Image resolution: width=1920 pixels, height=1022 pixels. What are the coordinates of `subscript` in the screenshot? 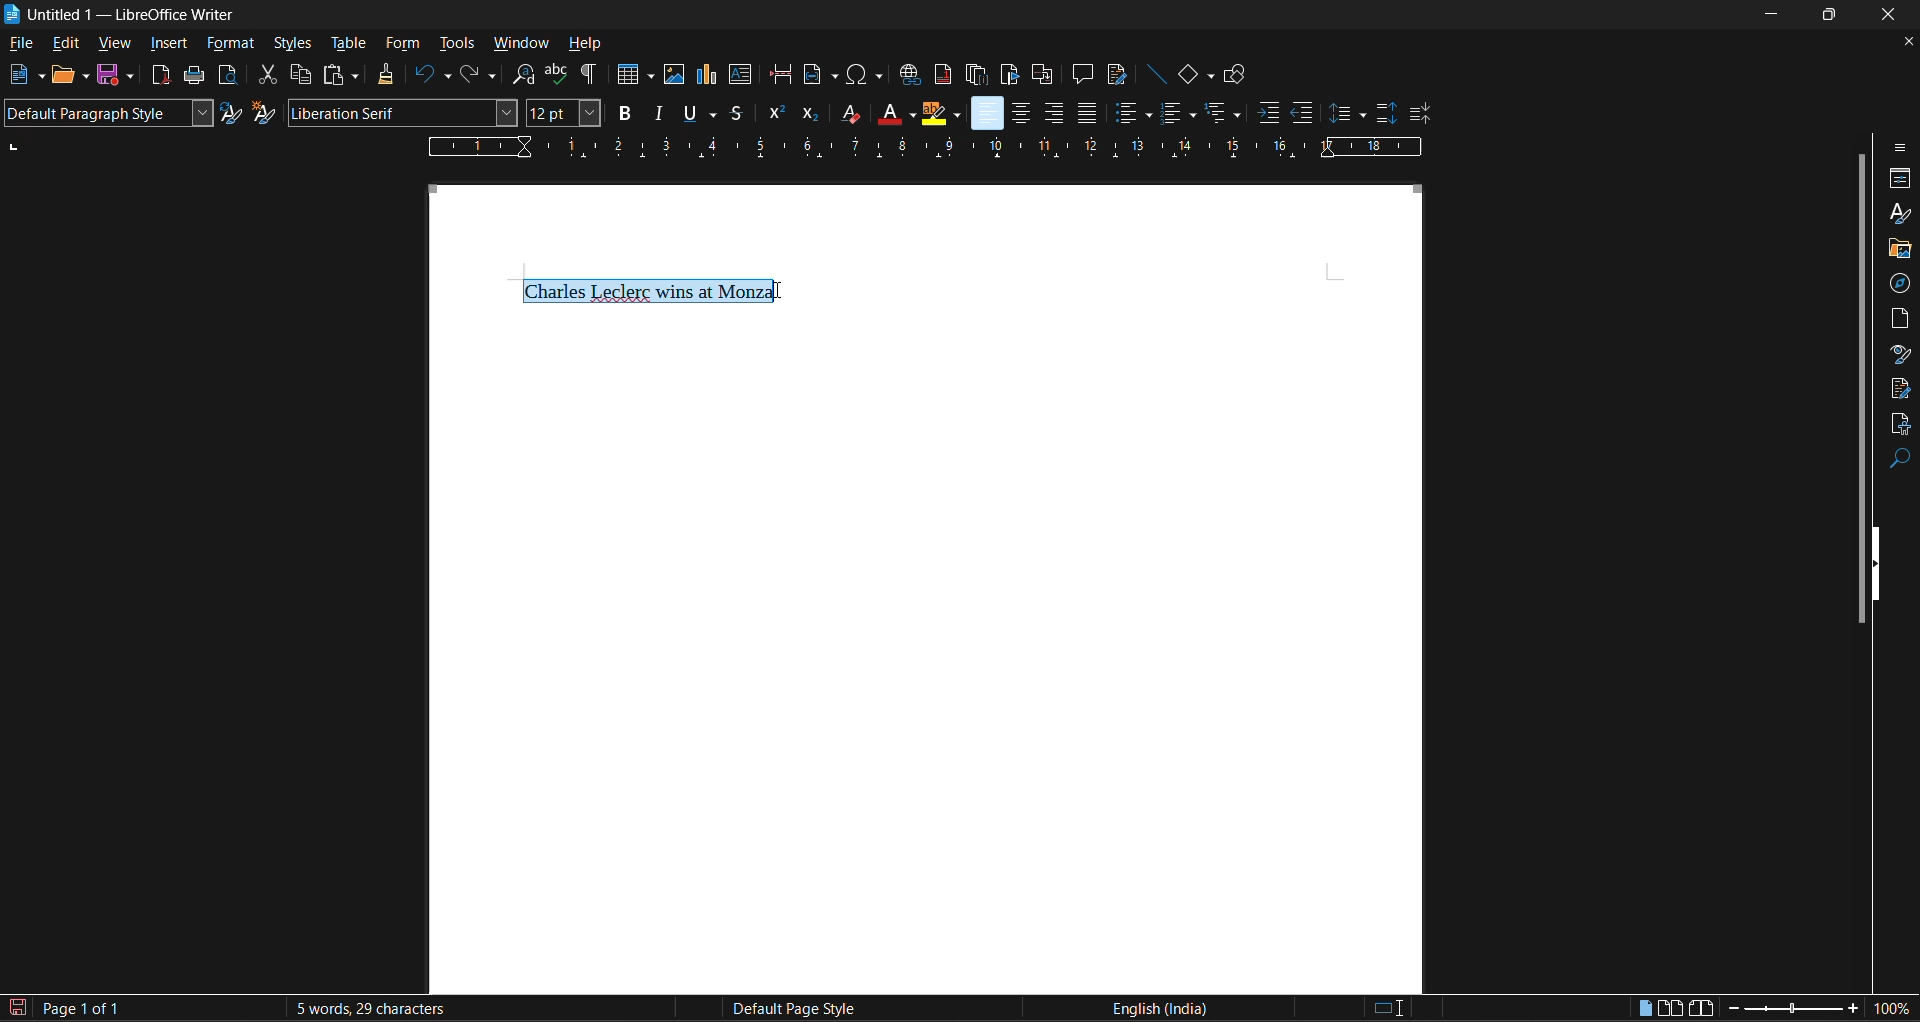 It's located at (812, 114).